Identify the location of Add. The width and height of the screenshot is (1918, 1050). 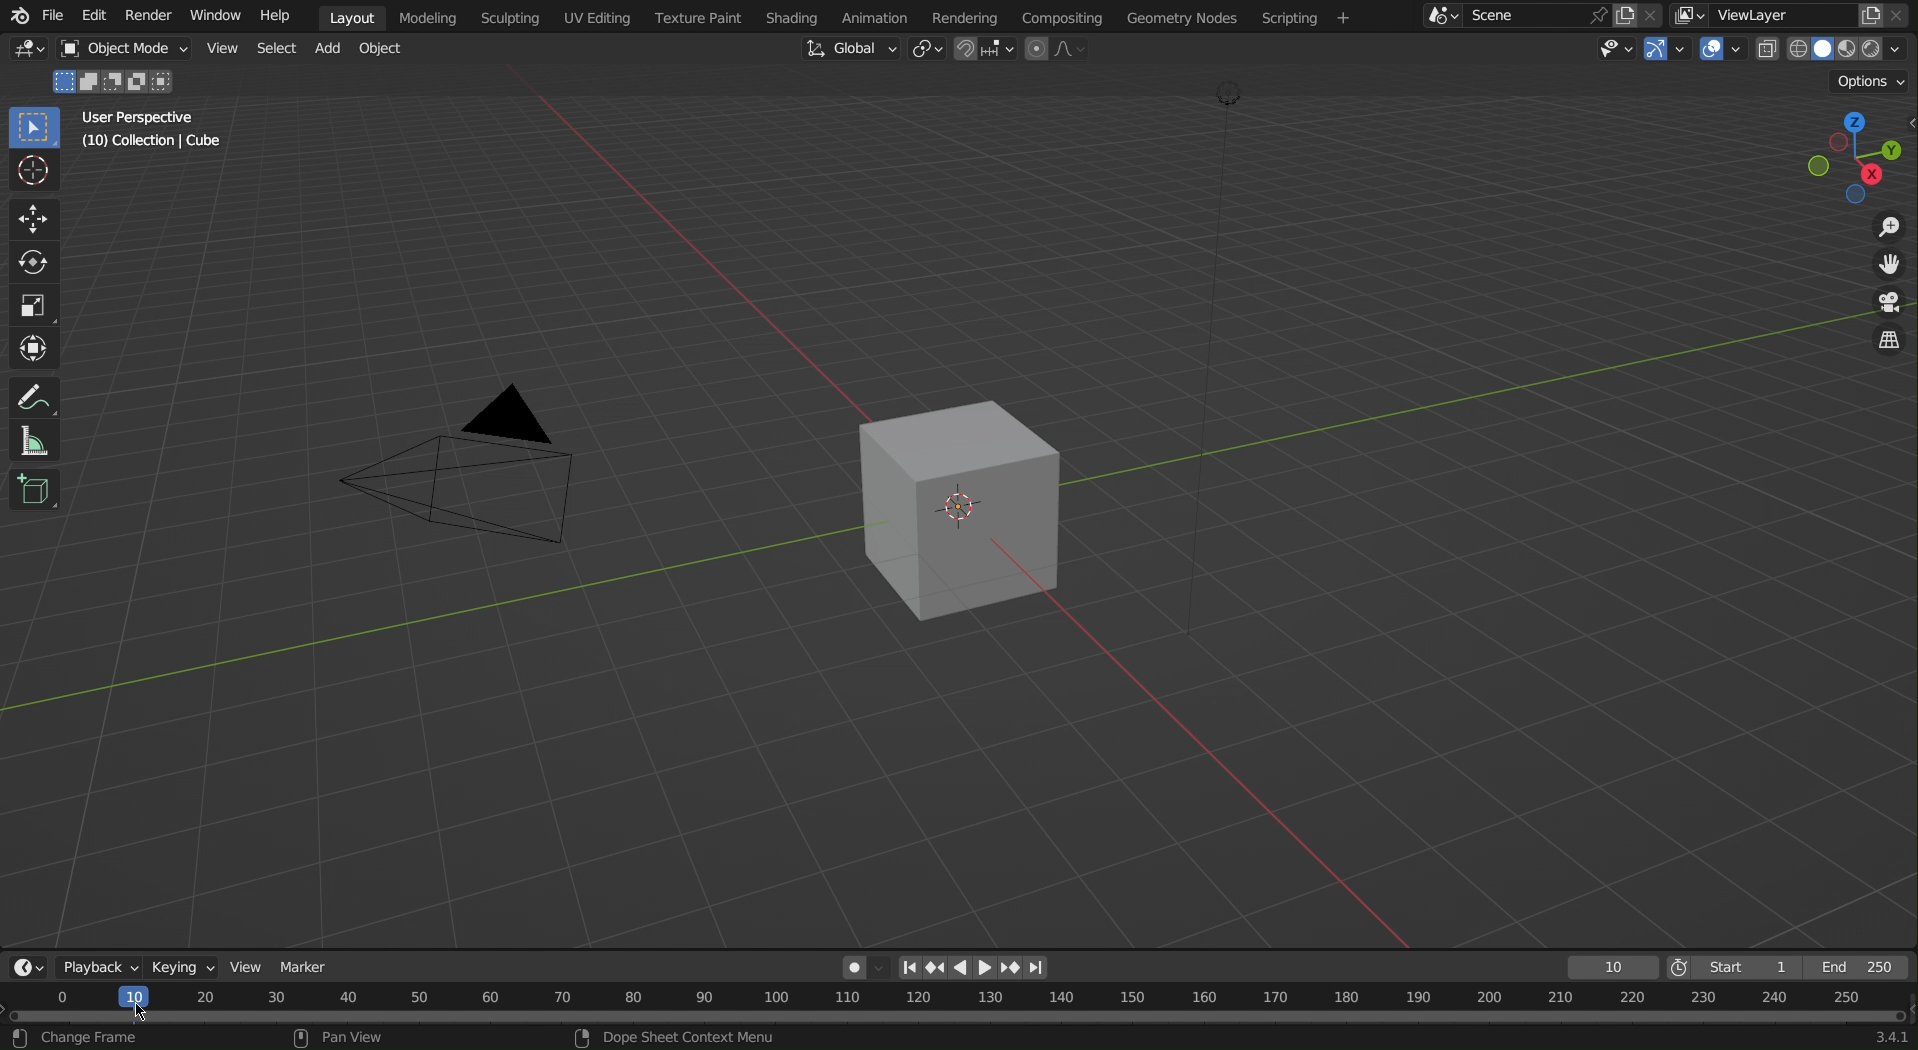
(335, 49).